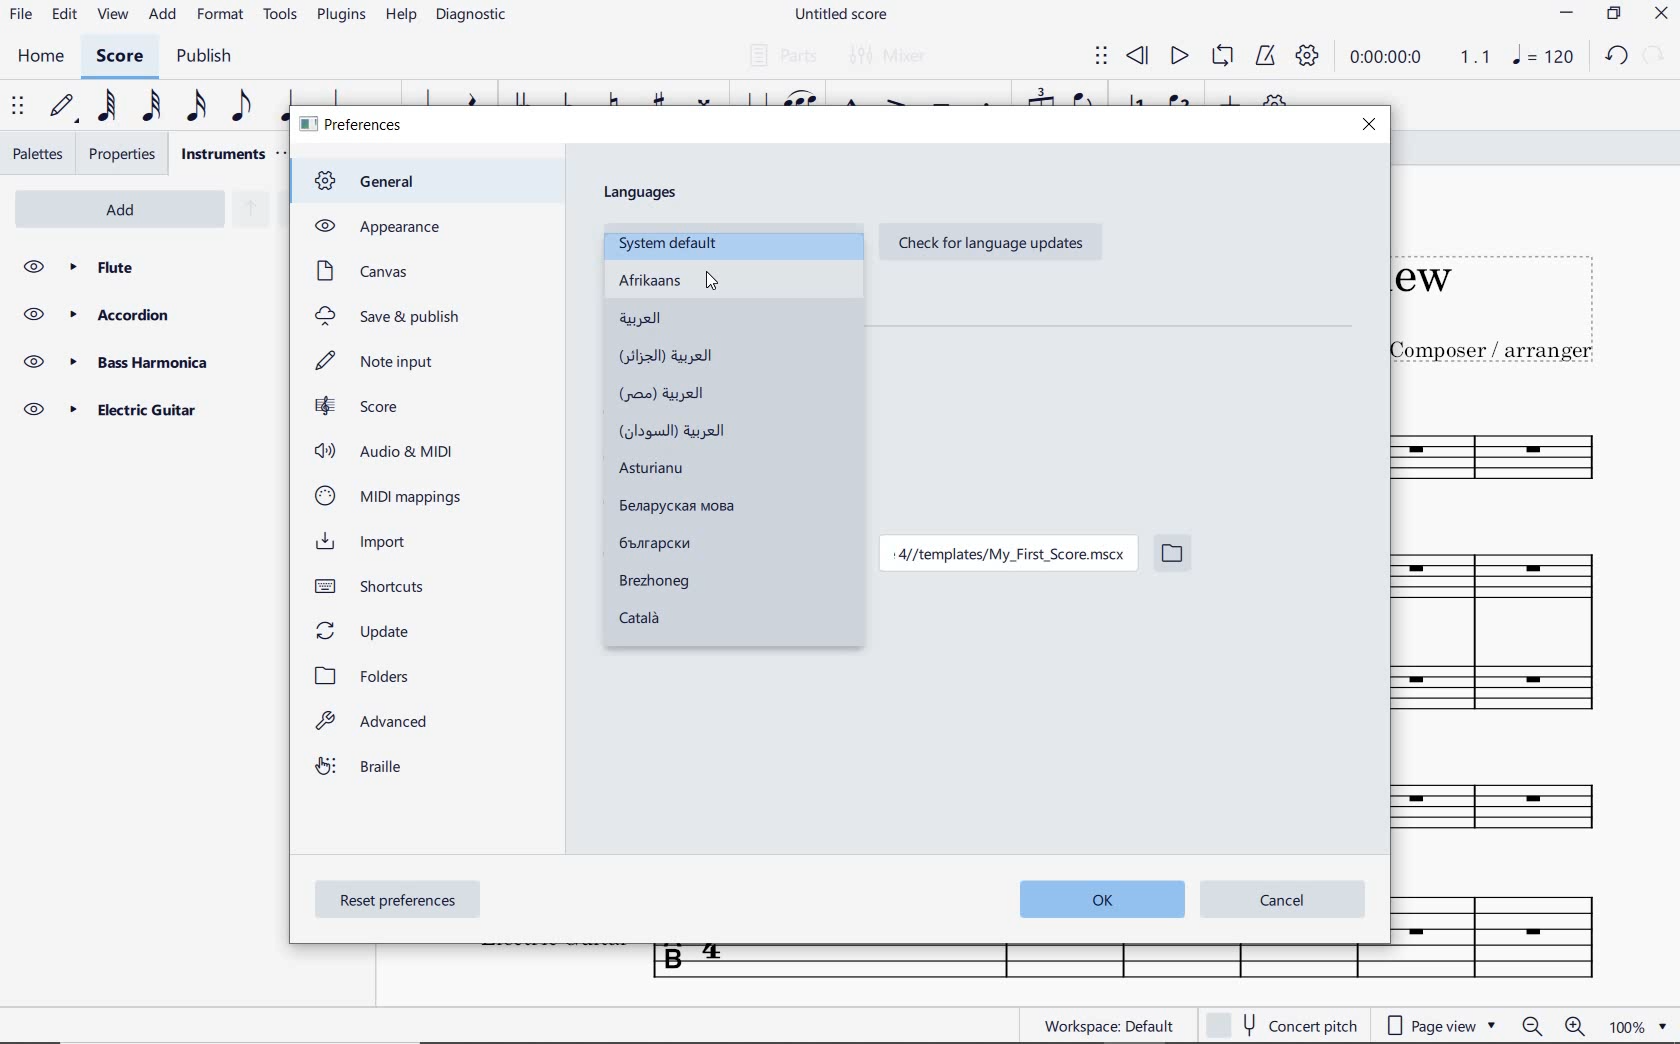 The width and height of the screenshot is (1680, 1044). What do you see at coordinates (667, 622) in the screenshot?
I see `catala` at bounding box center [667, 622].